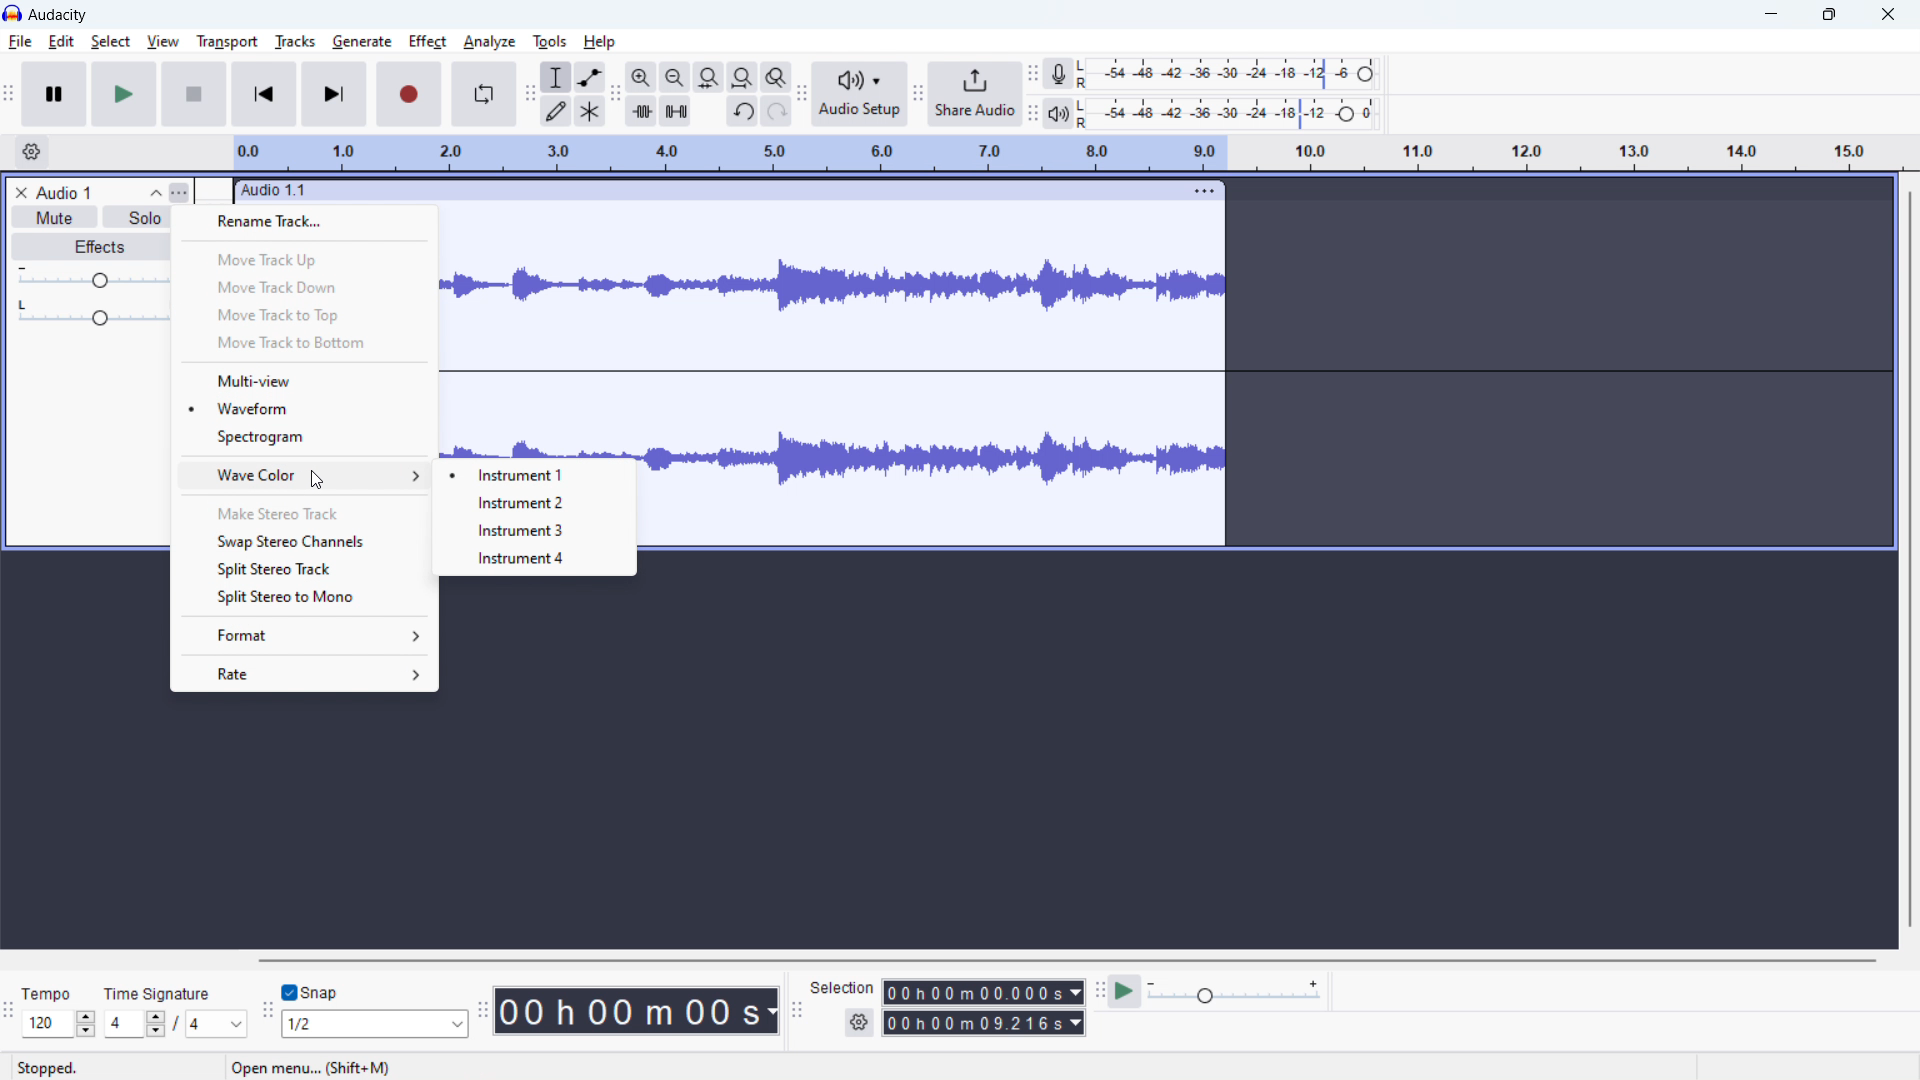 Image resolution: width=1920 pixels, height=1080 pixels. Describe the element at coordinates (30, 153) in the screenshot. I see `timeline settings` at that location.